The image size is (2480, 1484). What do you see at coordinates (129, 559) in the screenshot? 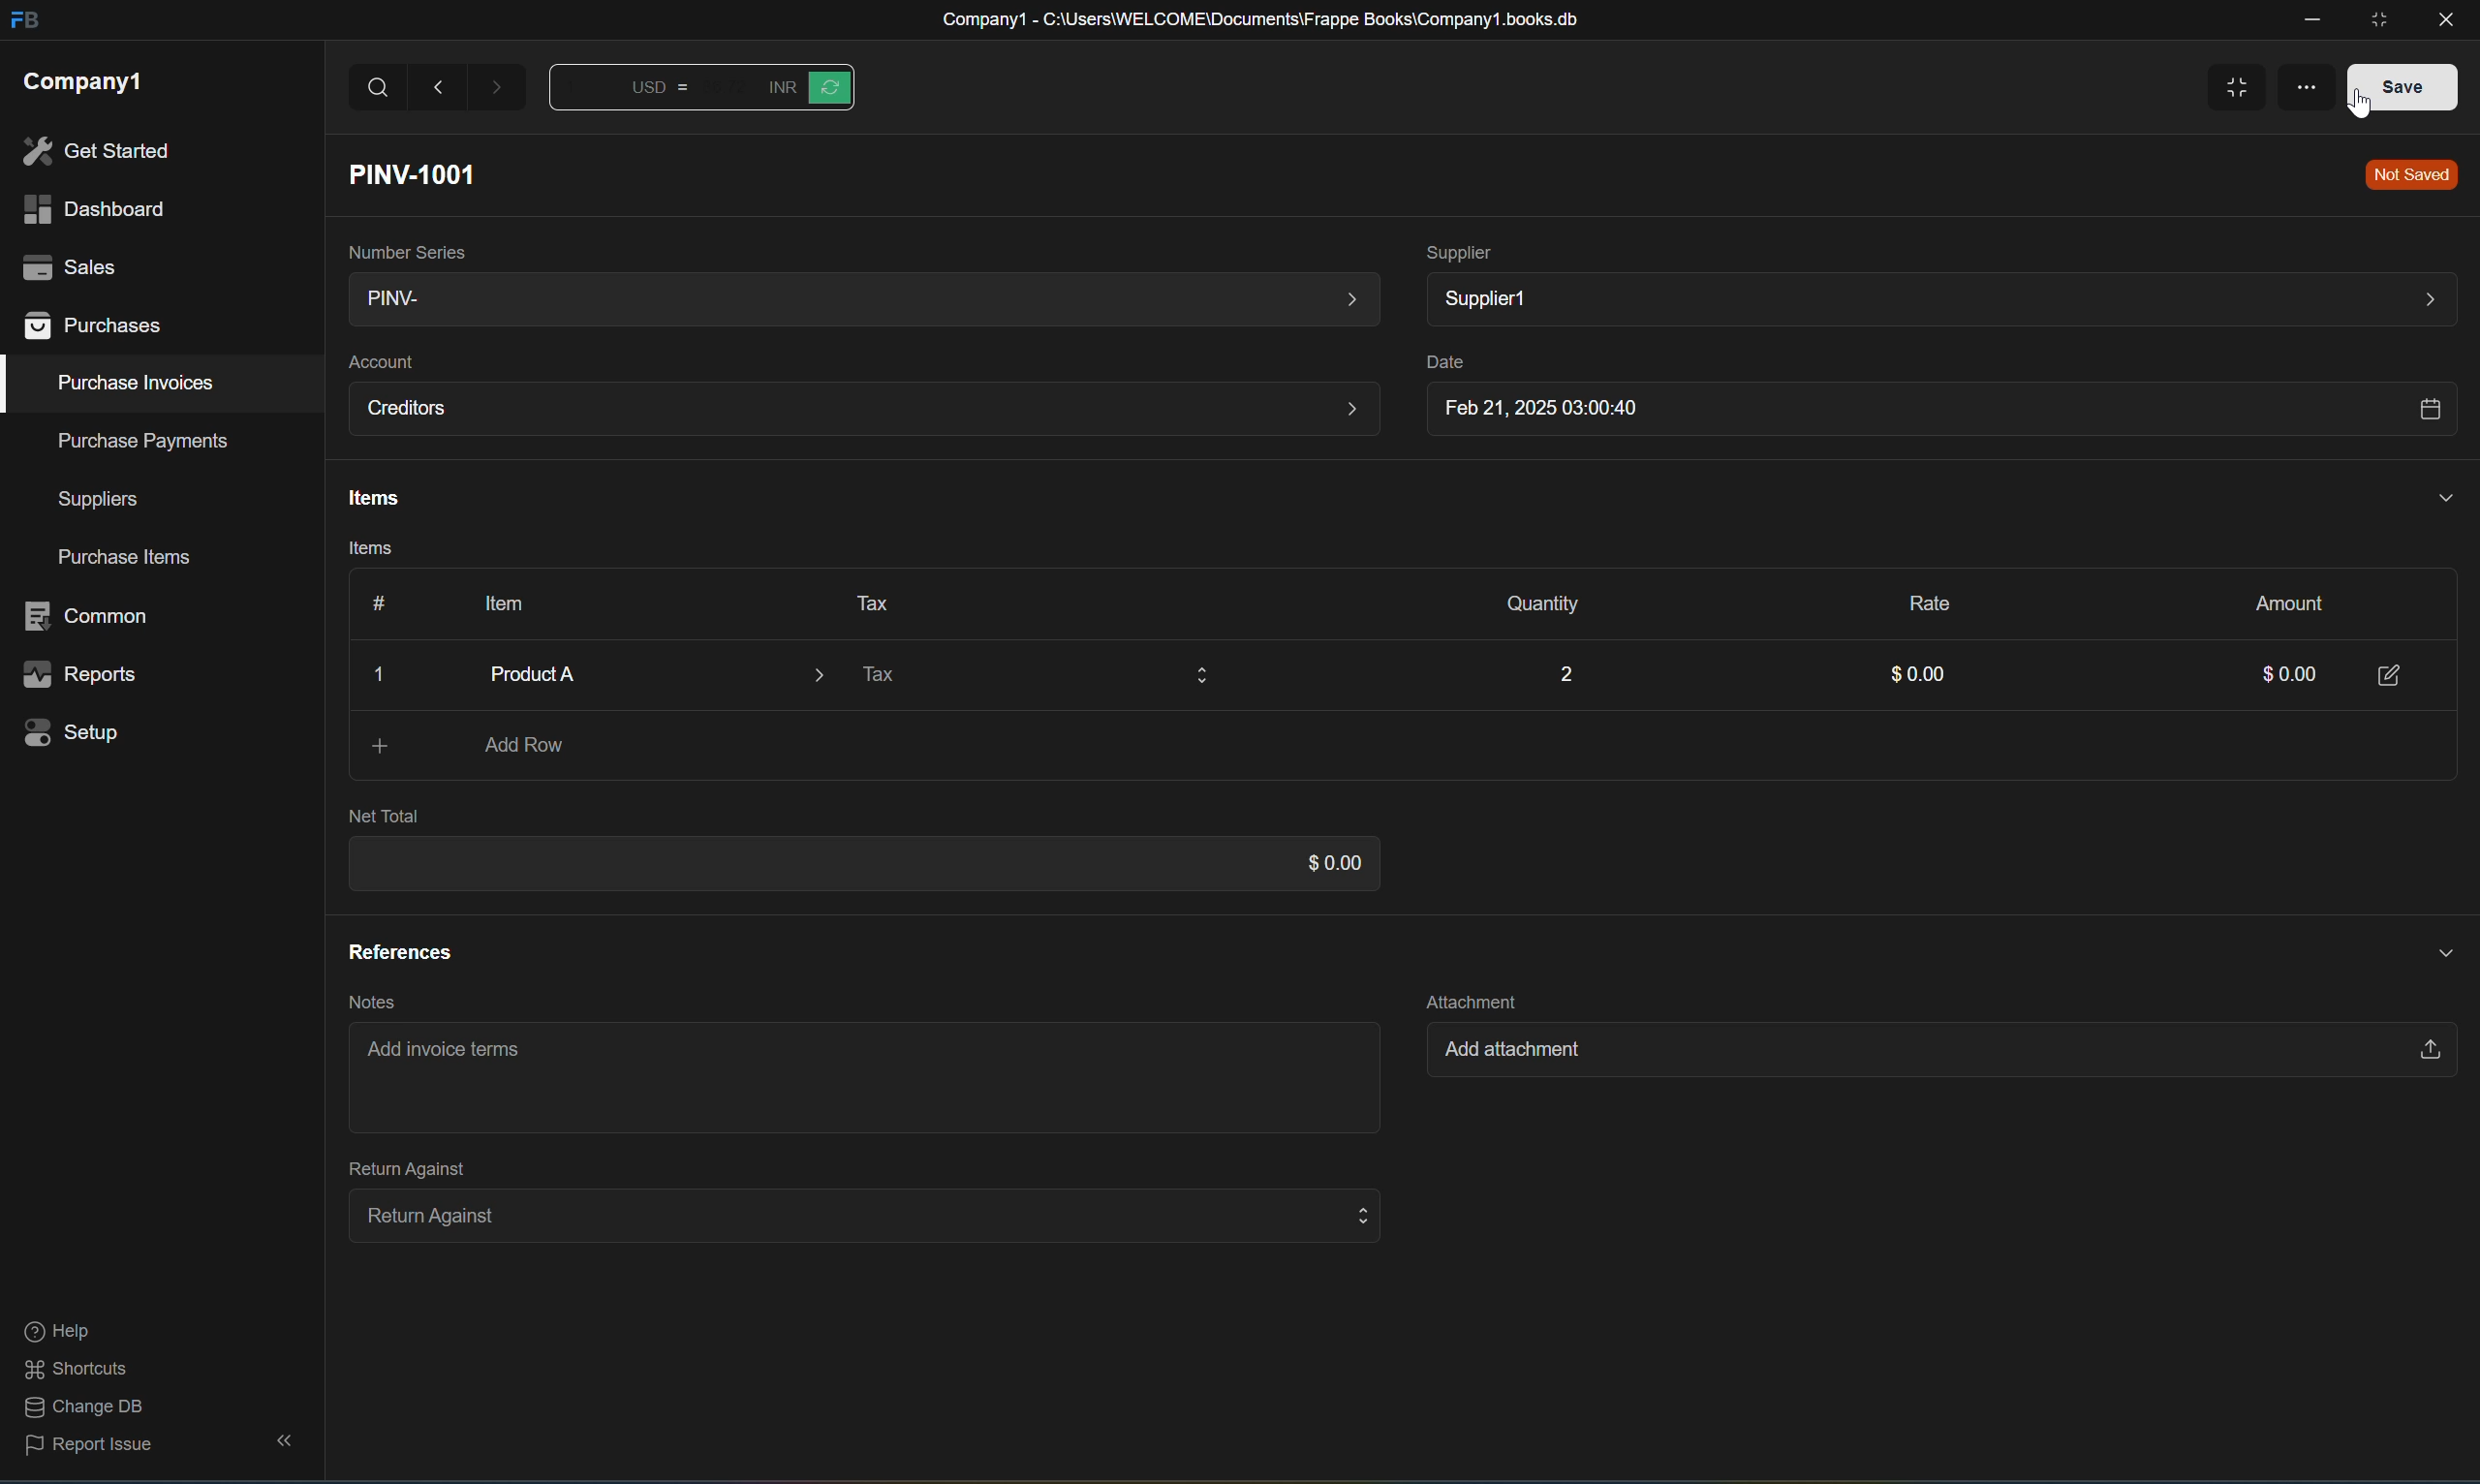
I see `purchase items` at bounding box center [129, 559].